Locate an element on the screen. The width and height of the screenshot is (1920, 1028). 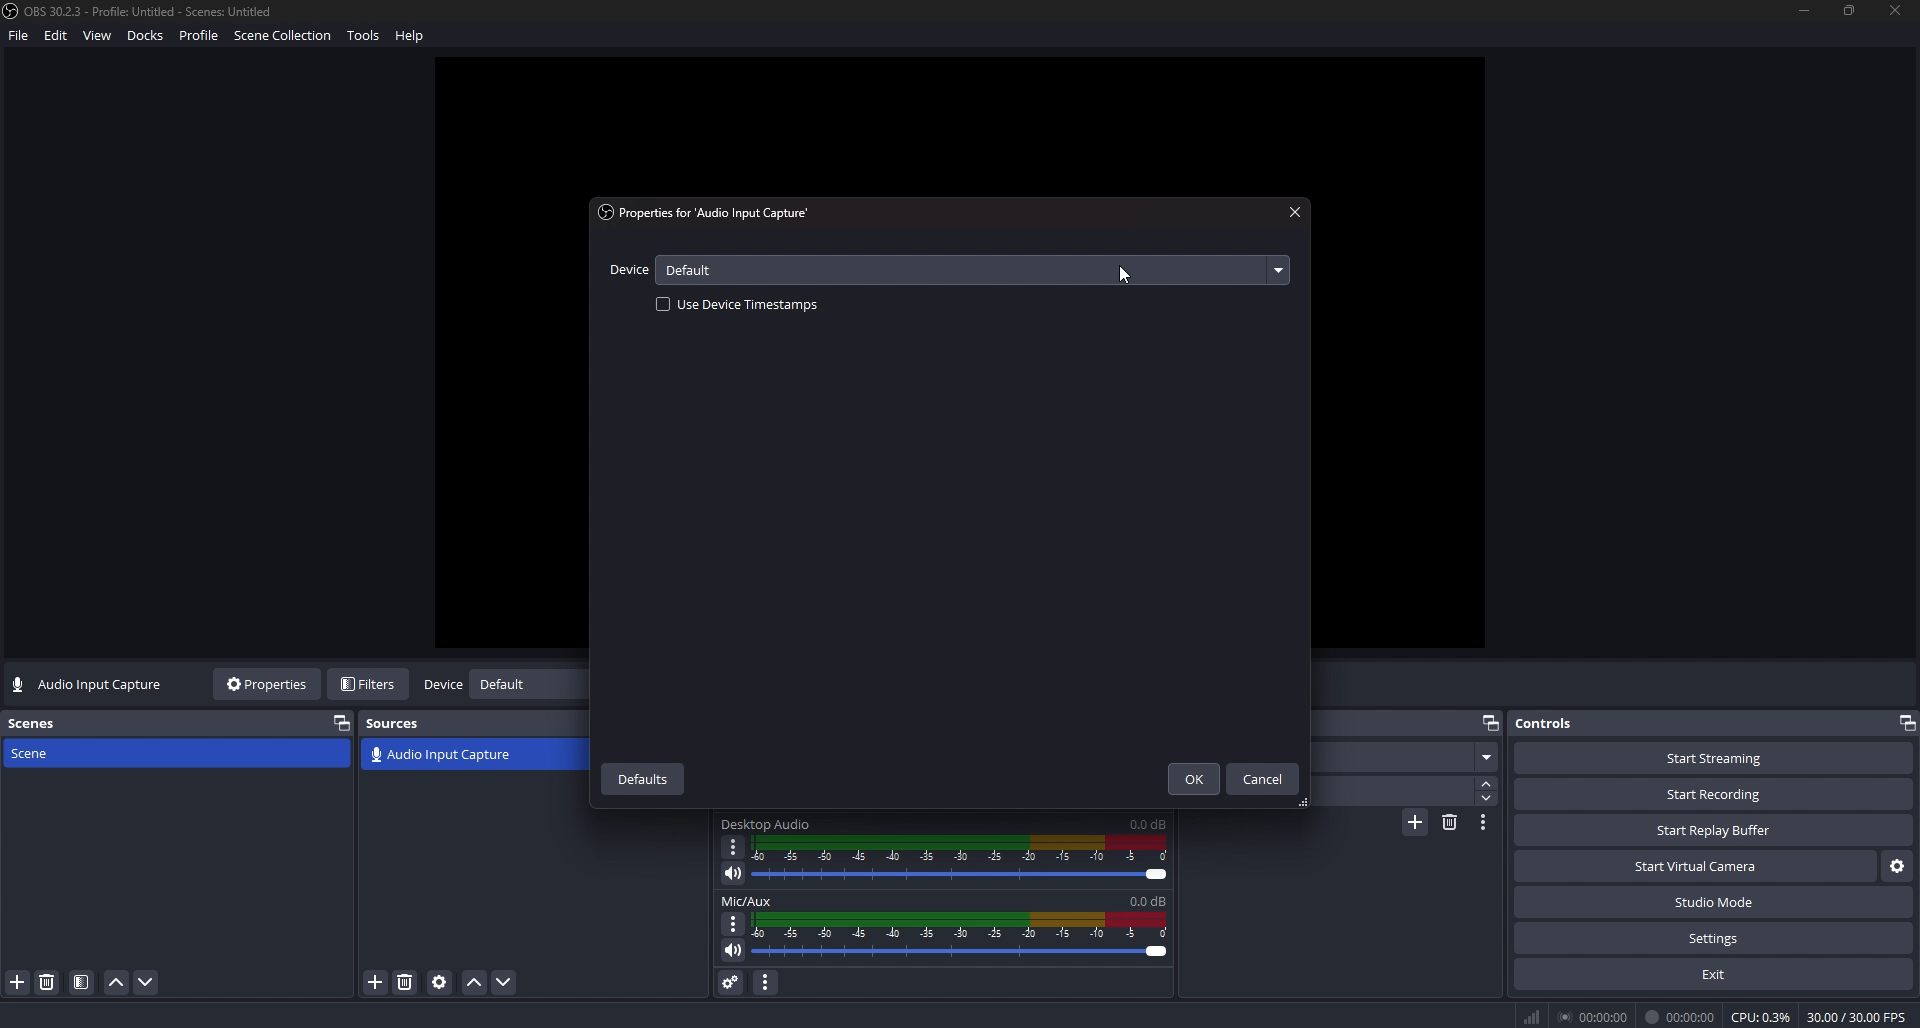
0 CPU: 0.69 is located at coordinates (1758, 1013).